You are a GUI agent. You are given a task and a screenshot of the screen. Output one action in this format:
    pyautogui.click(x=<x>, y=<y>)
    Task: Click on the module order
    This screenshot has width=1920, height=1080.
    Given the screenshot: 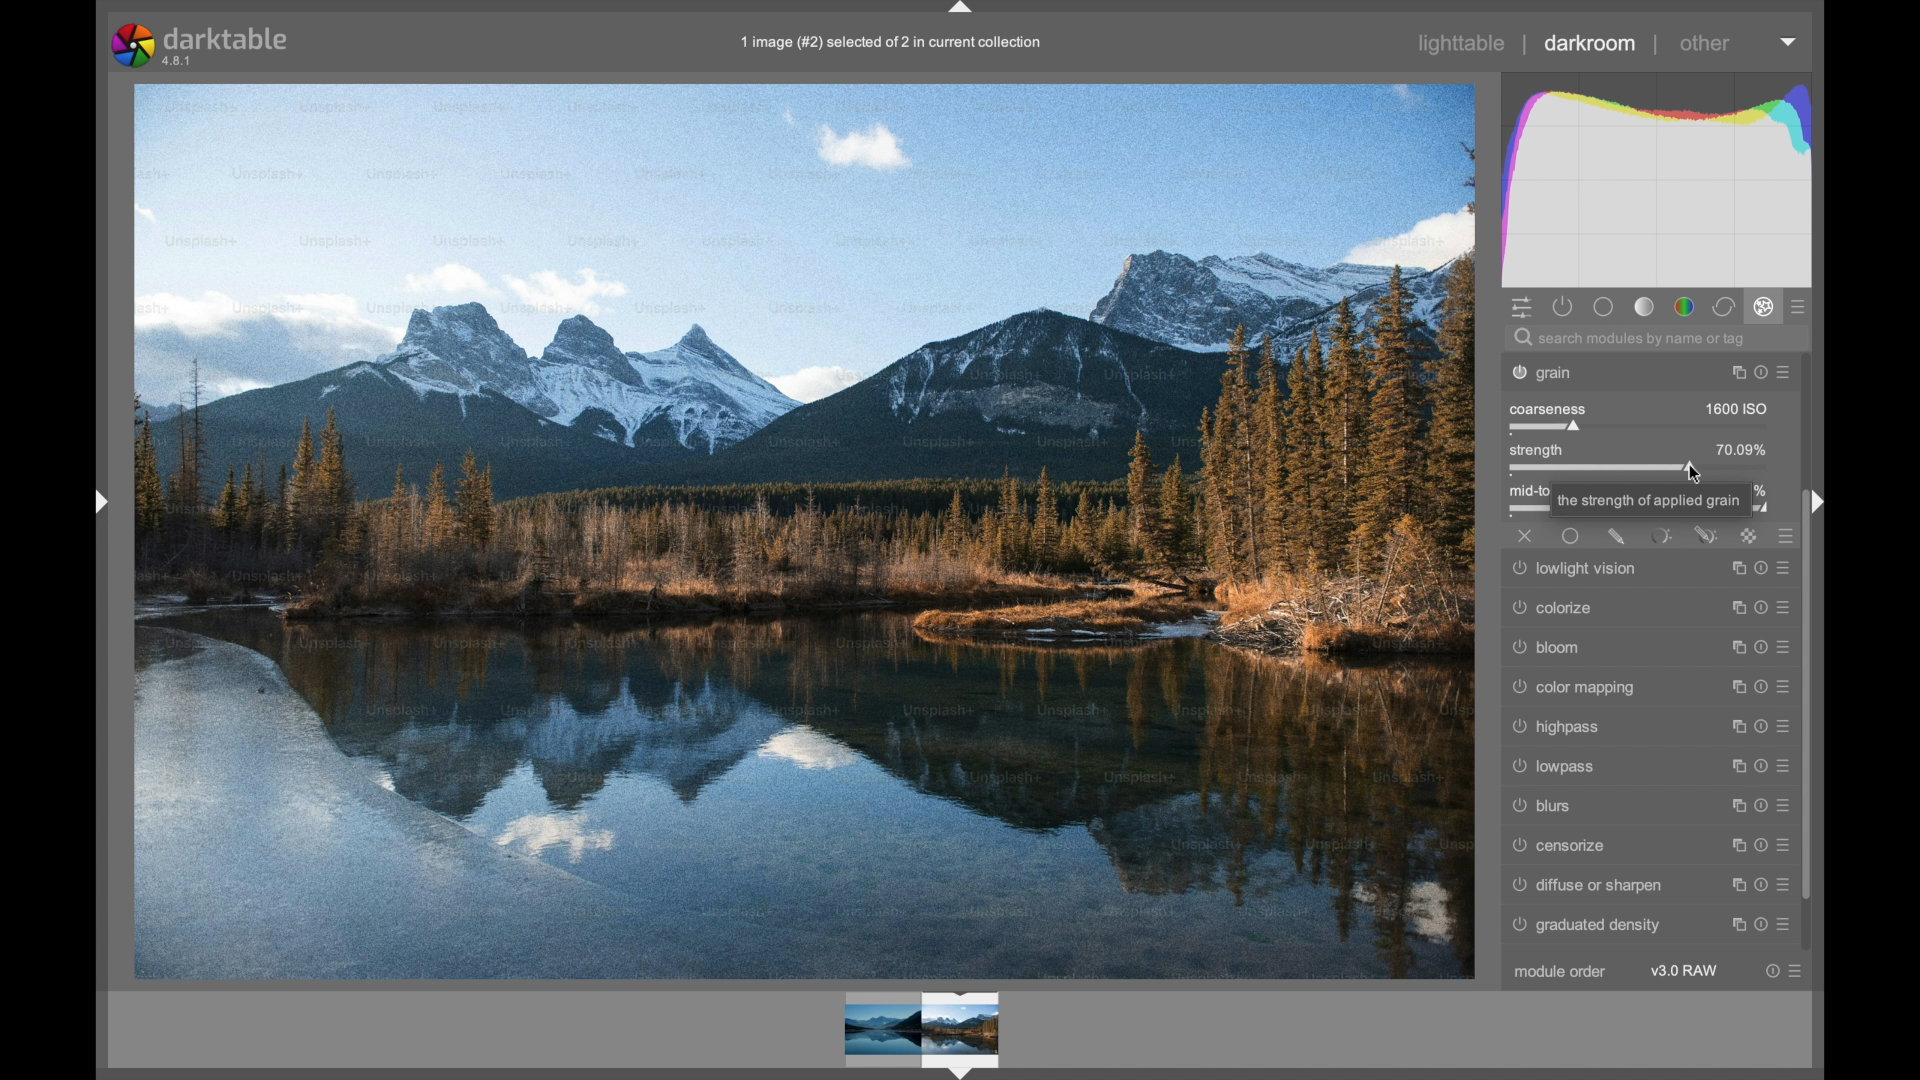 What is the action you would take?
    pyautogui.click(x=1559, y=973)
    